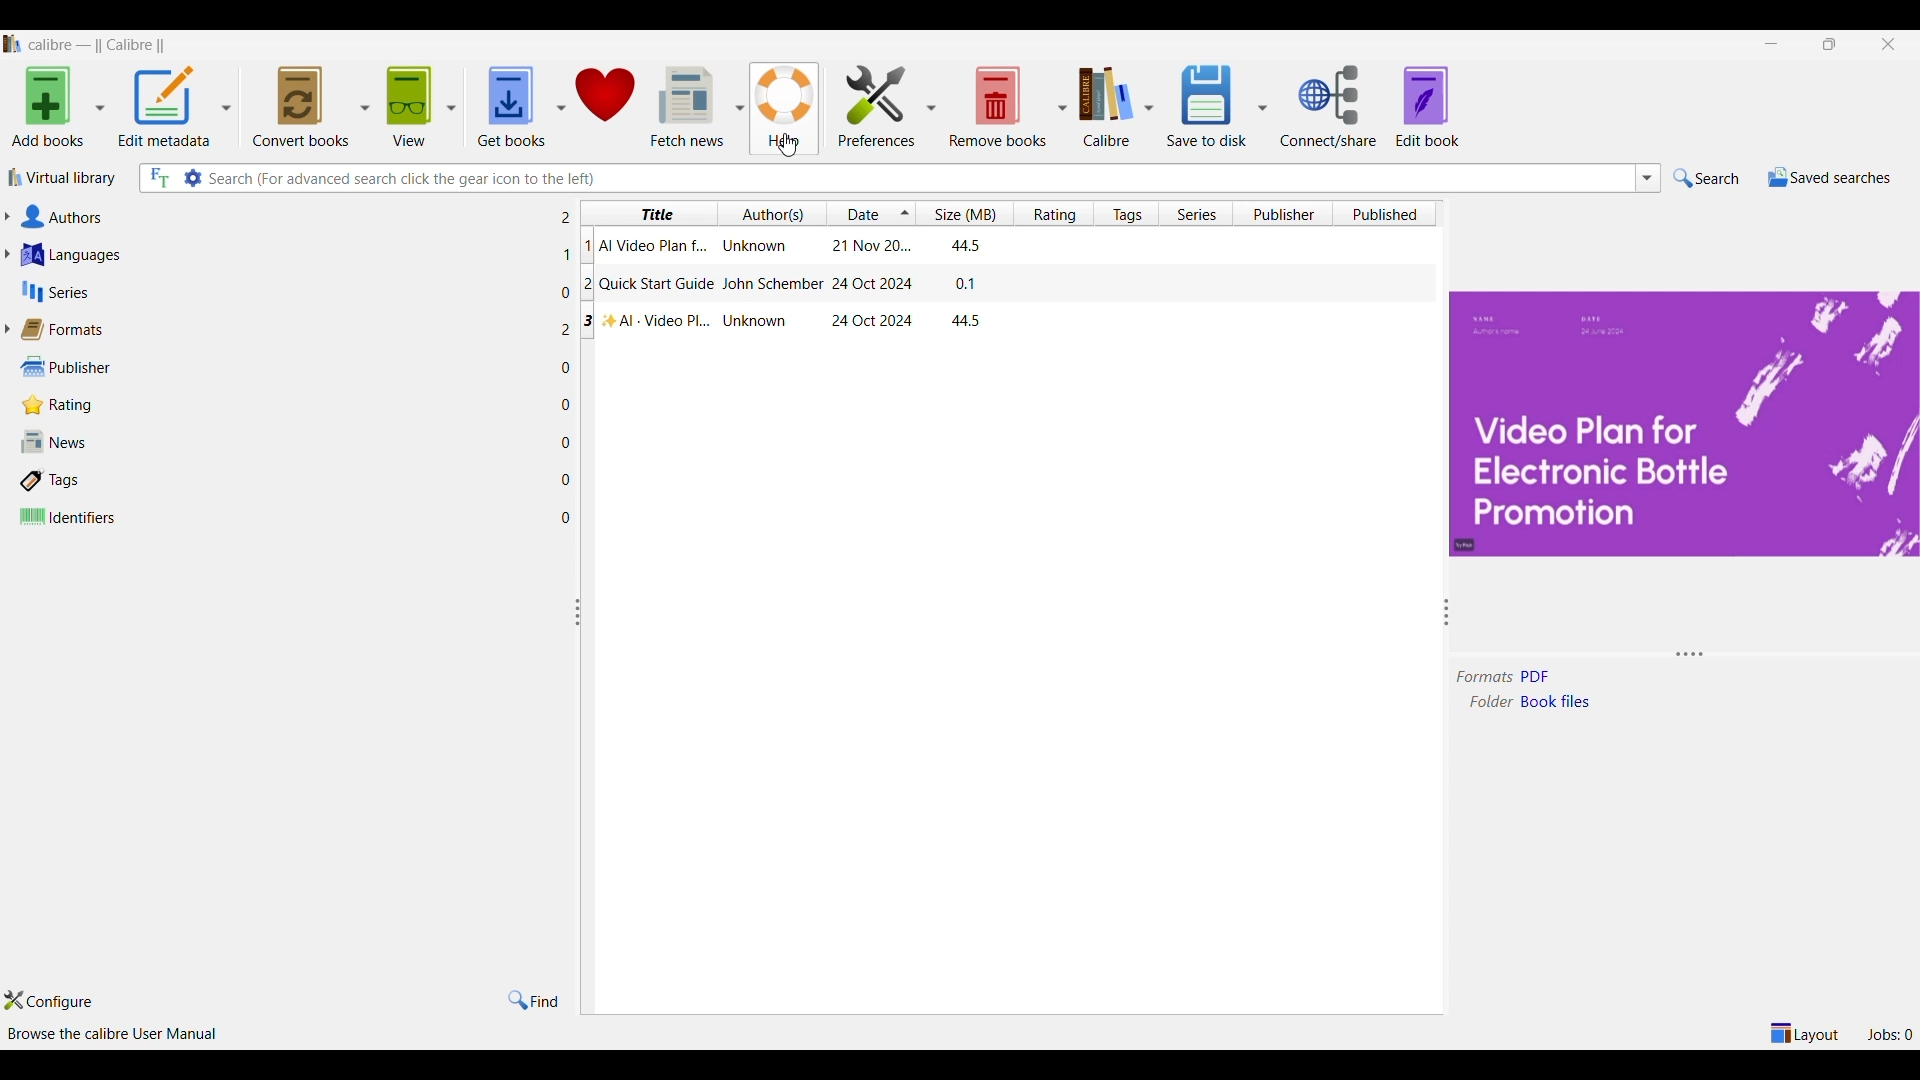 The height and width of the screenshot is (1080, 1920). I want to click on Search list, so click(1649, 178).